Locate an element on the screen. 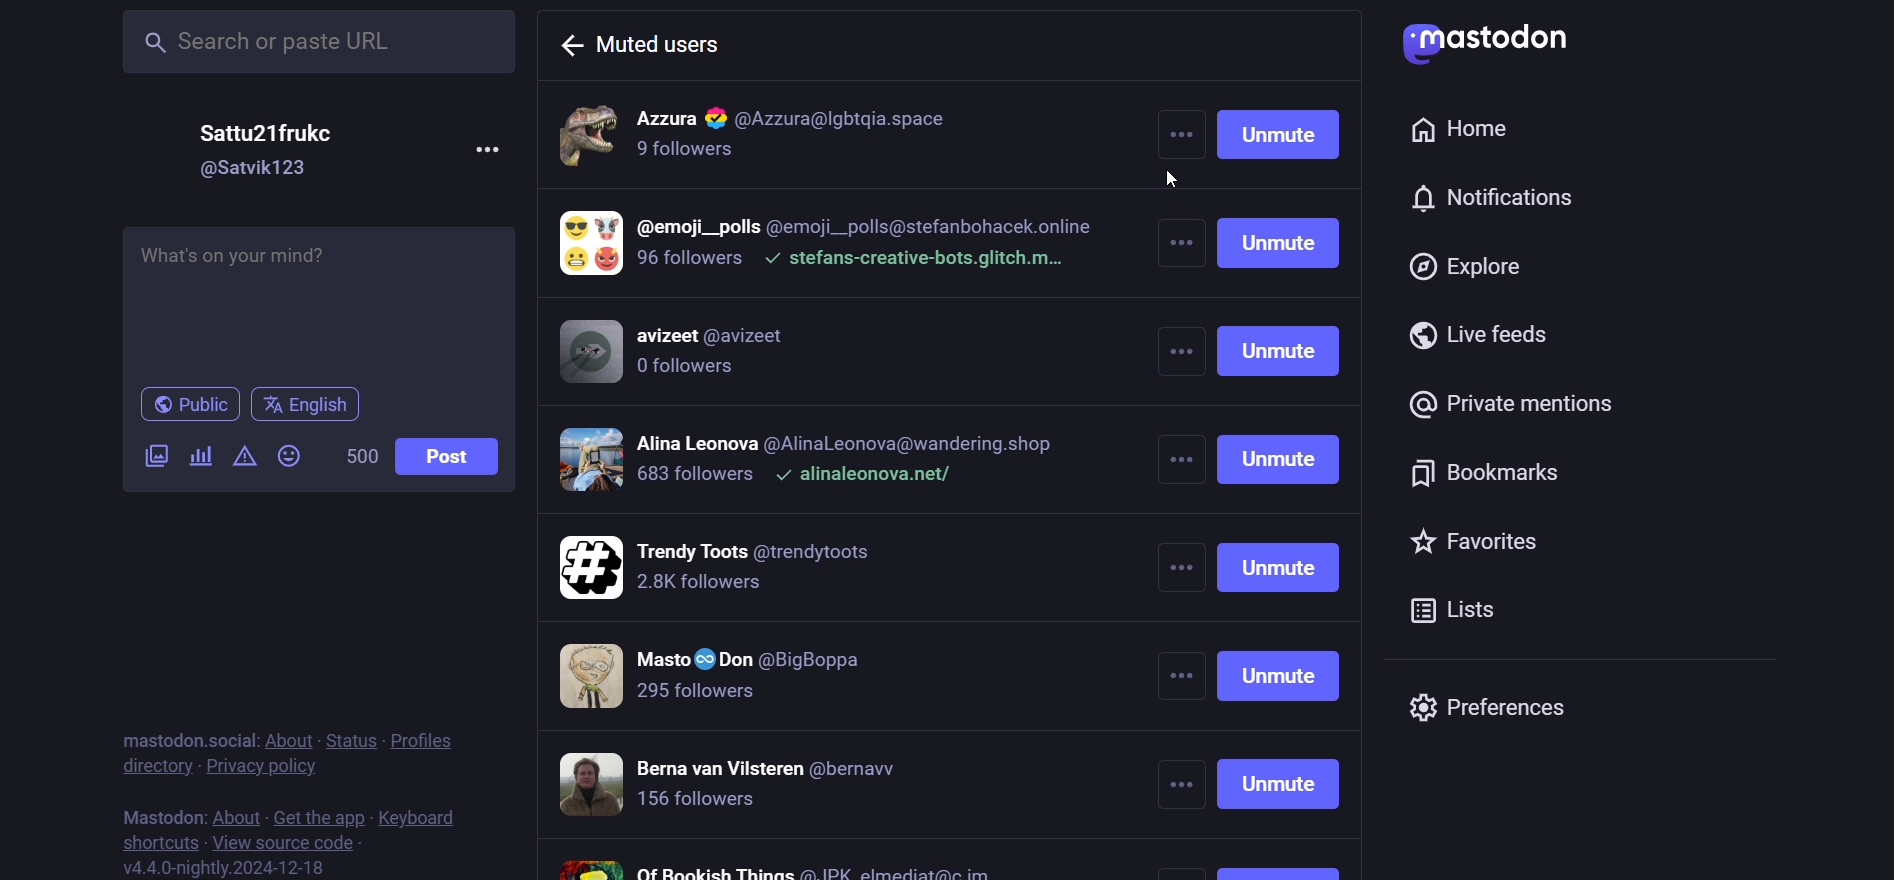 Image resolution: width=1894 pixels, height=880 pixels. word limit is located at coordinates (356, 456).